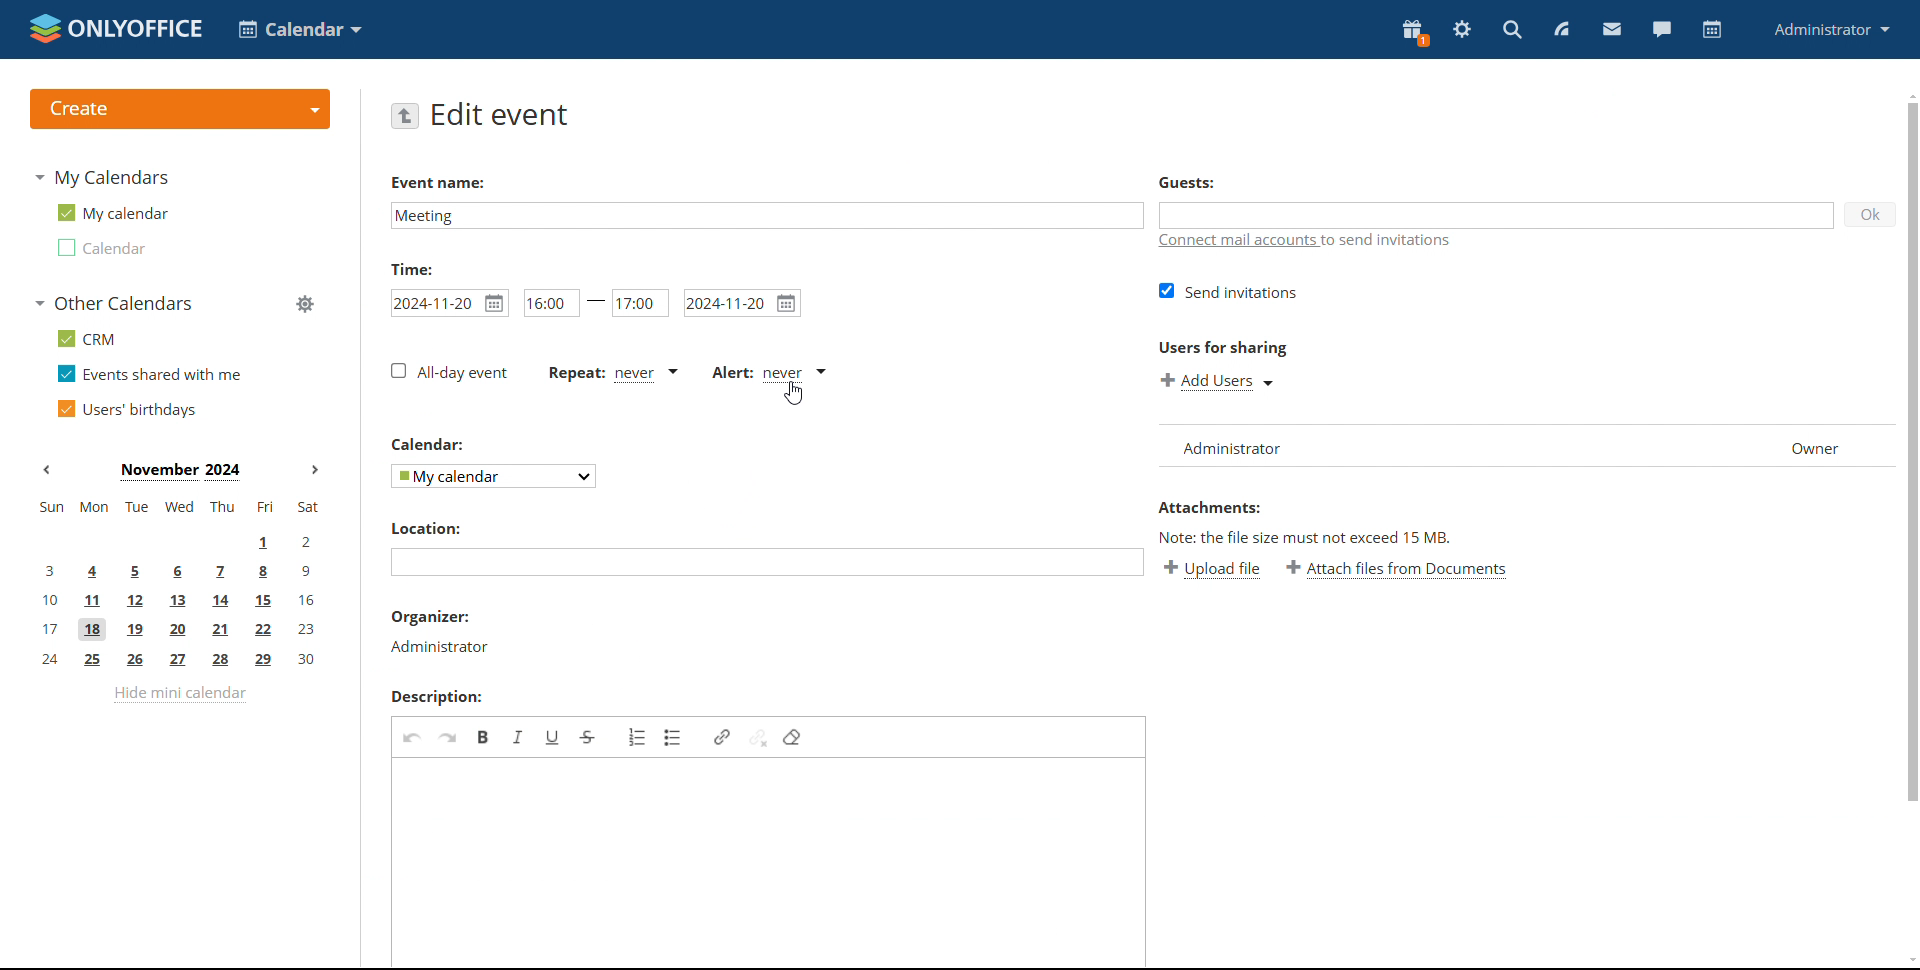 The width and height of the screenshot is (1920, 970). What do you see at coordinates (447, 737) in the screenshot?
I see `redo` at bounding box center [447, 737].